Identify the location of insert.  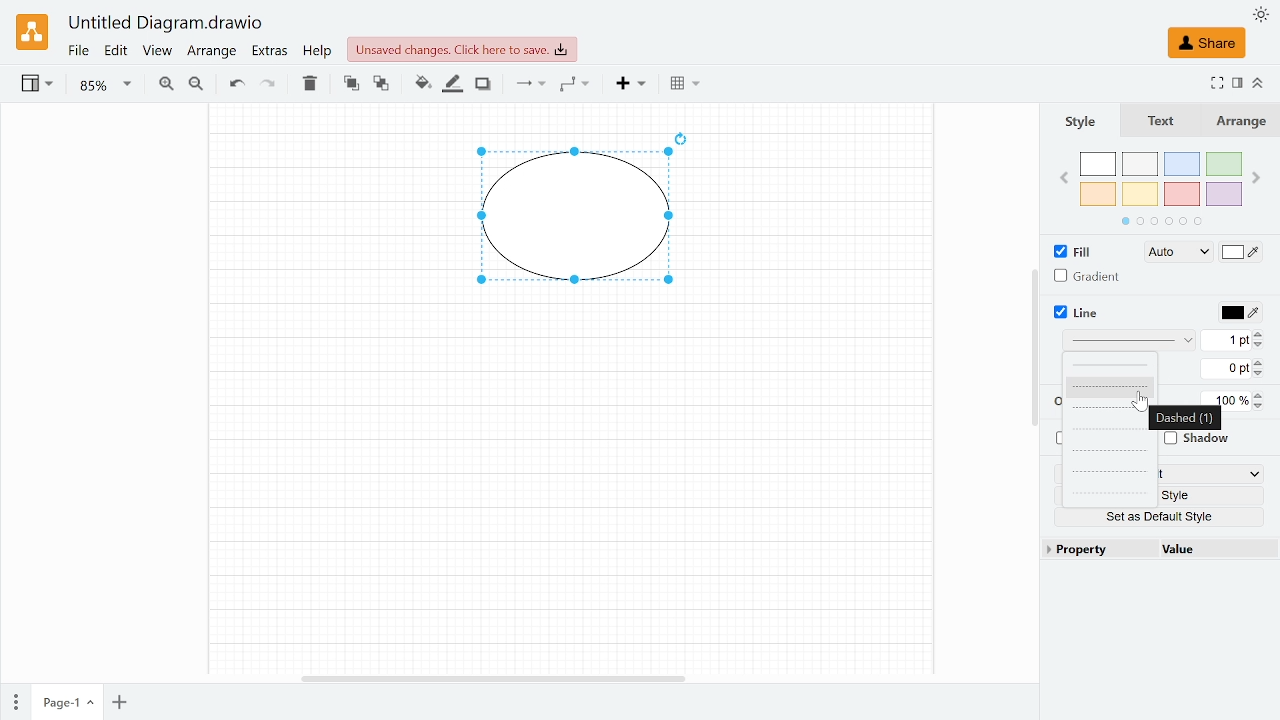
(626, 85).